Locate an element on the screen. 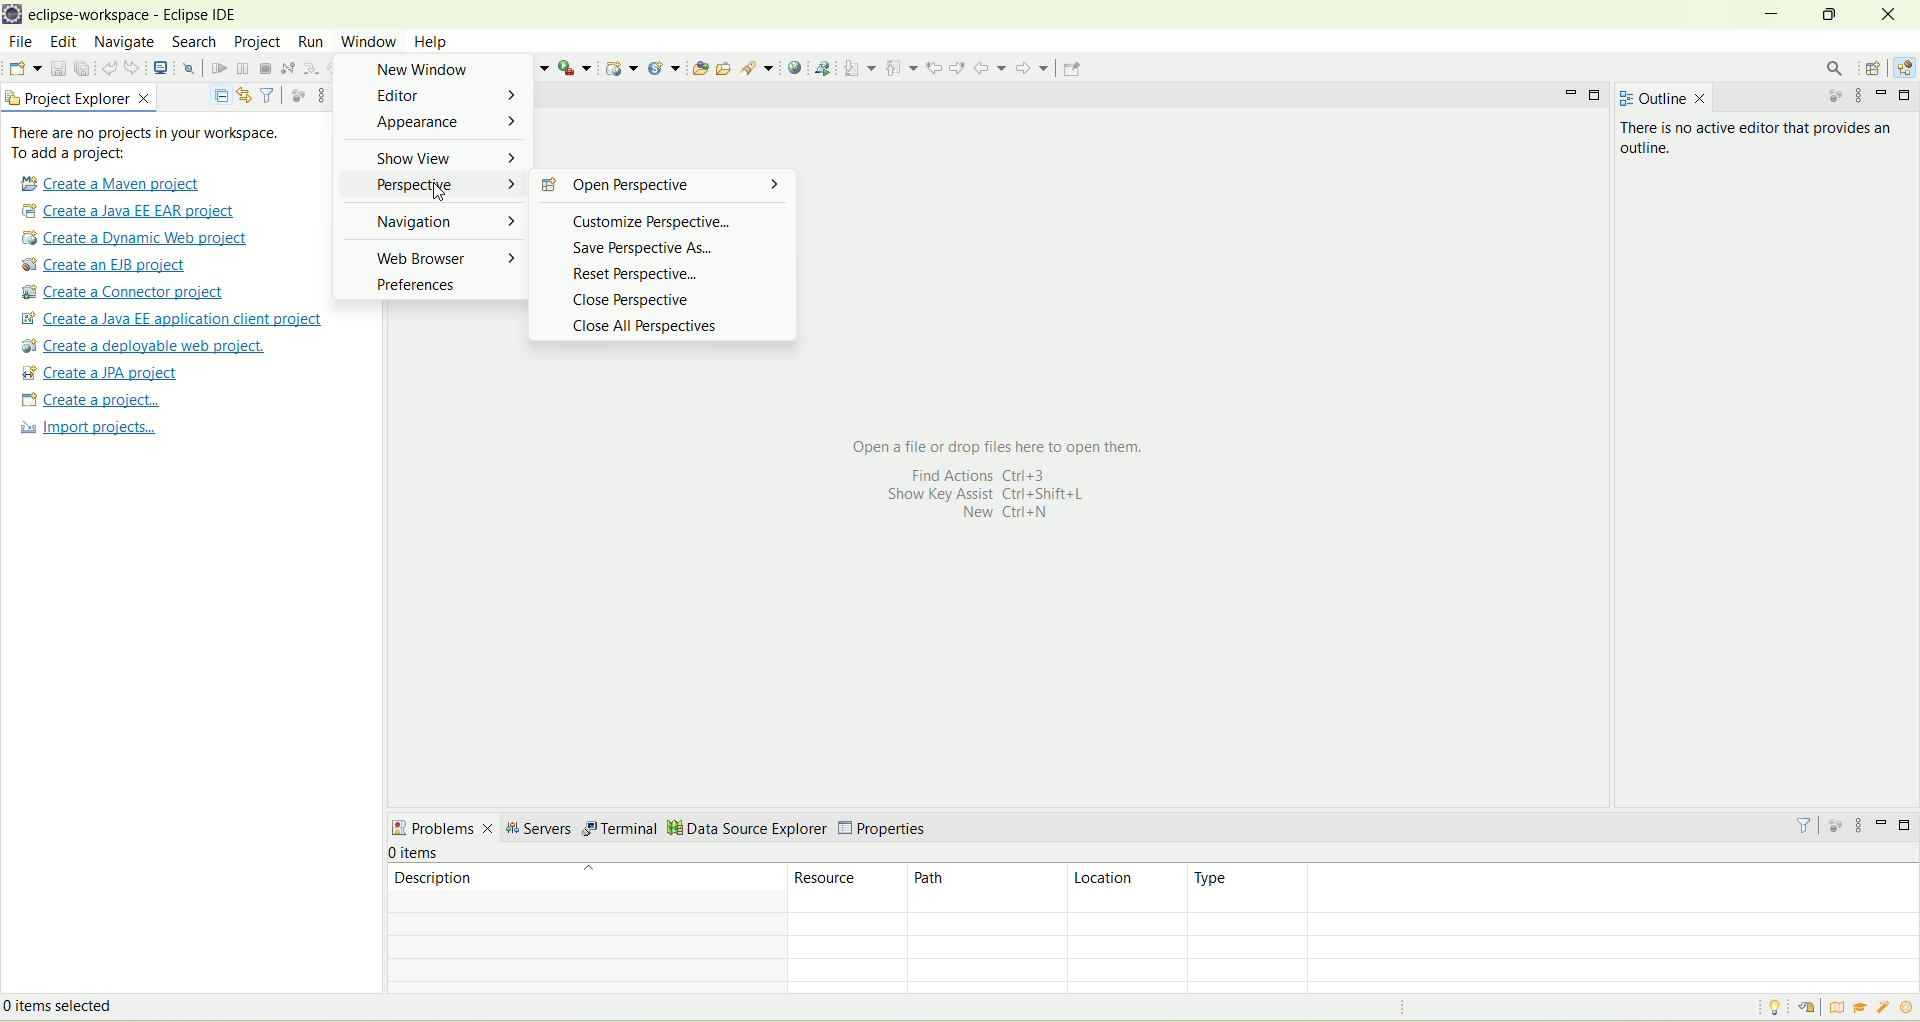  focus on active task is located at coordinates (1837, 826).